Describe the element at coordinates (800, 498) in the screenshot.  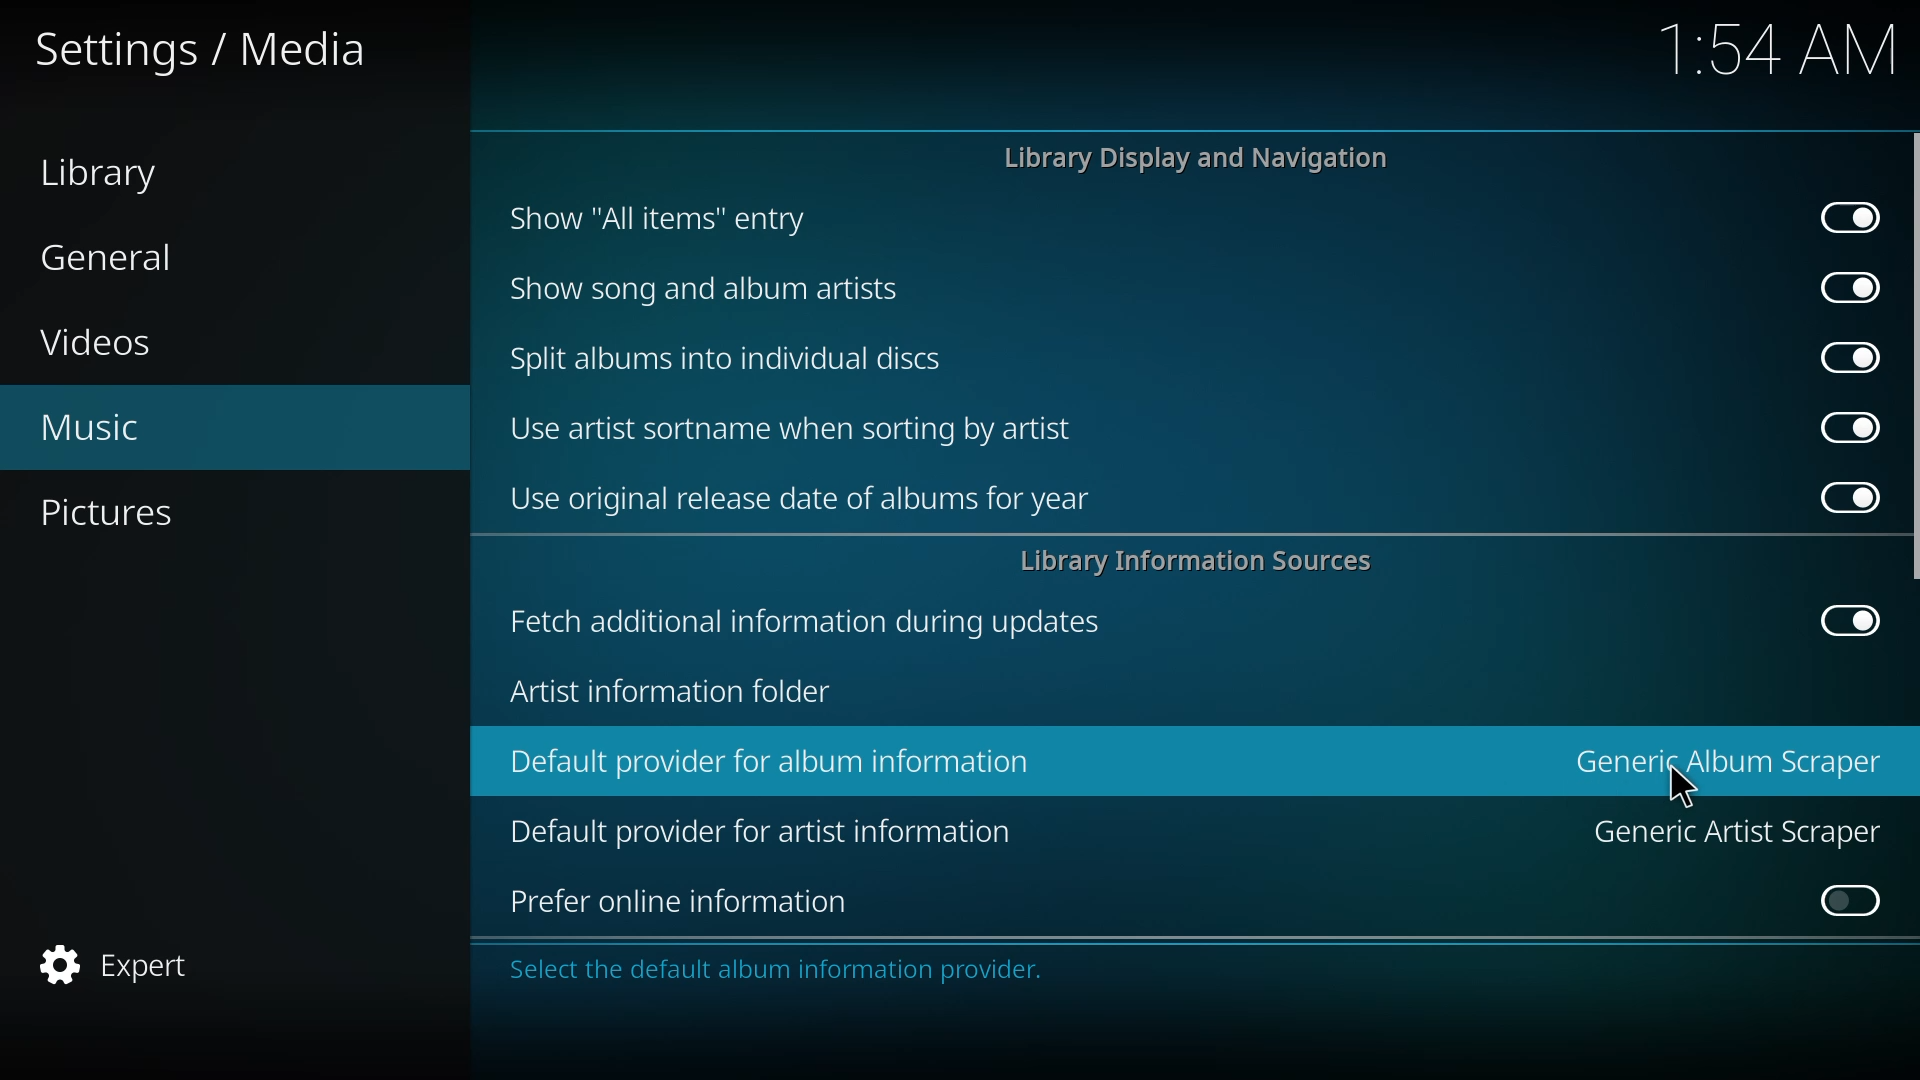
I see `use original release date of albums` at that location.